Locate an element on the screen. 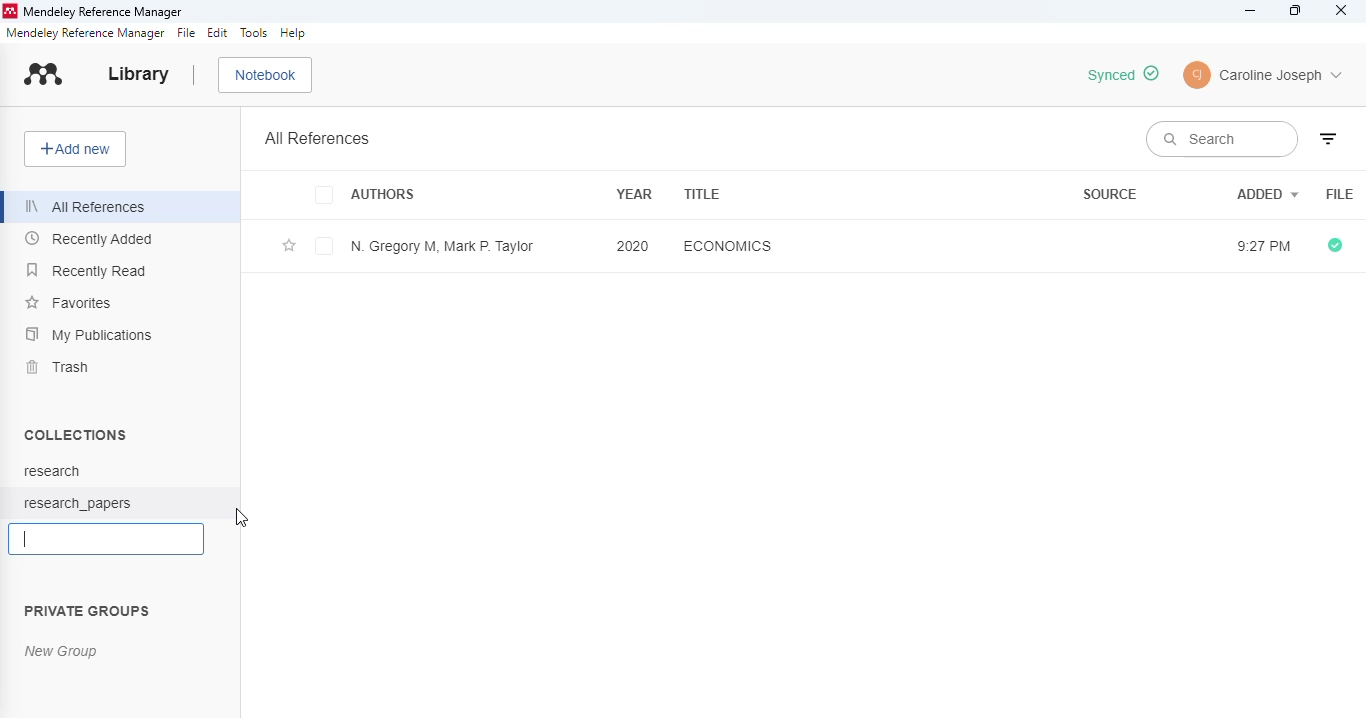 Image resolution: width=1366 pixels, height=718 pixels. select is located at coordinates (325, 248).